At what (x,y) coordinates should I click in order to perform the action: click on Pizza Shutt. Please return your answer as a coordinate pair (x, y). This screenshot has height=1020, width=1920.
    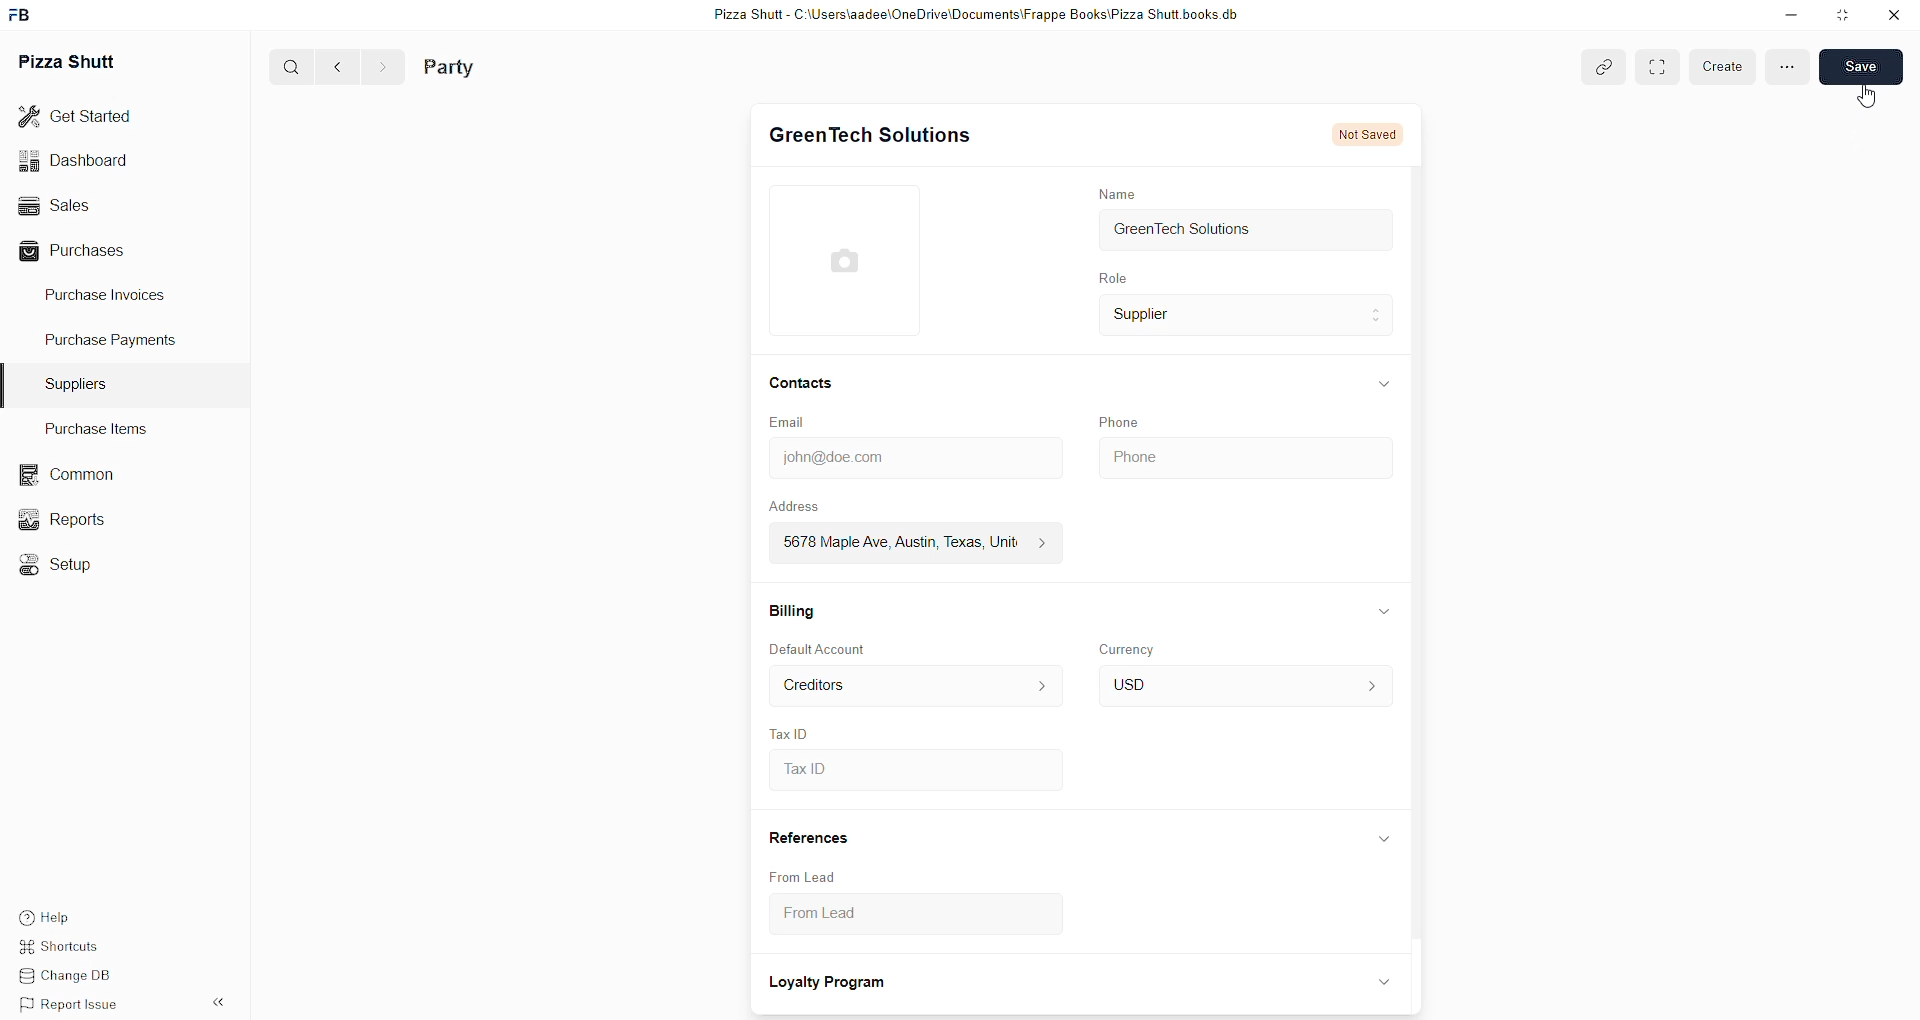
    Looking at the image, I should click on (74, 62).